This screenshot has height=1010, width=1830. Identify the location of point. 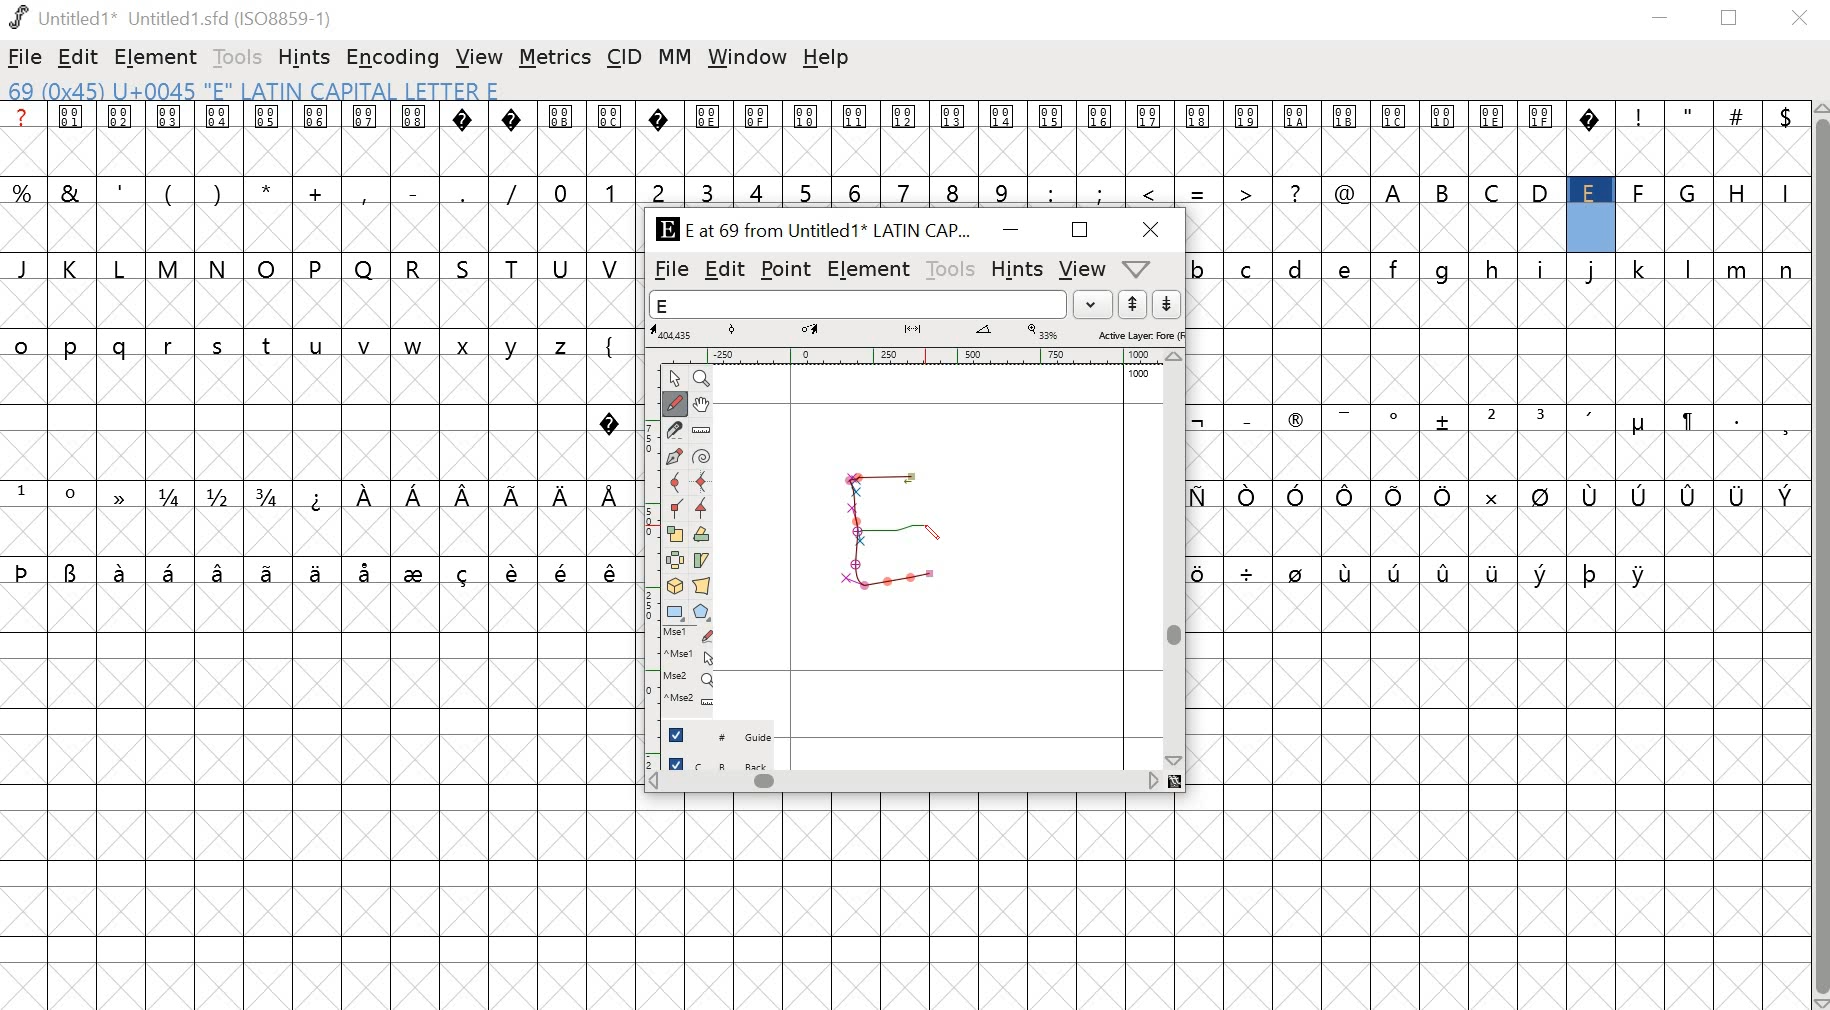
(786, 270).